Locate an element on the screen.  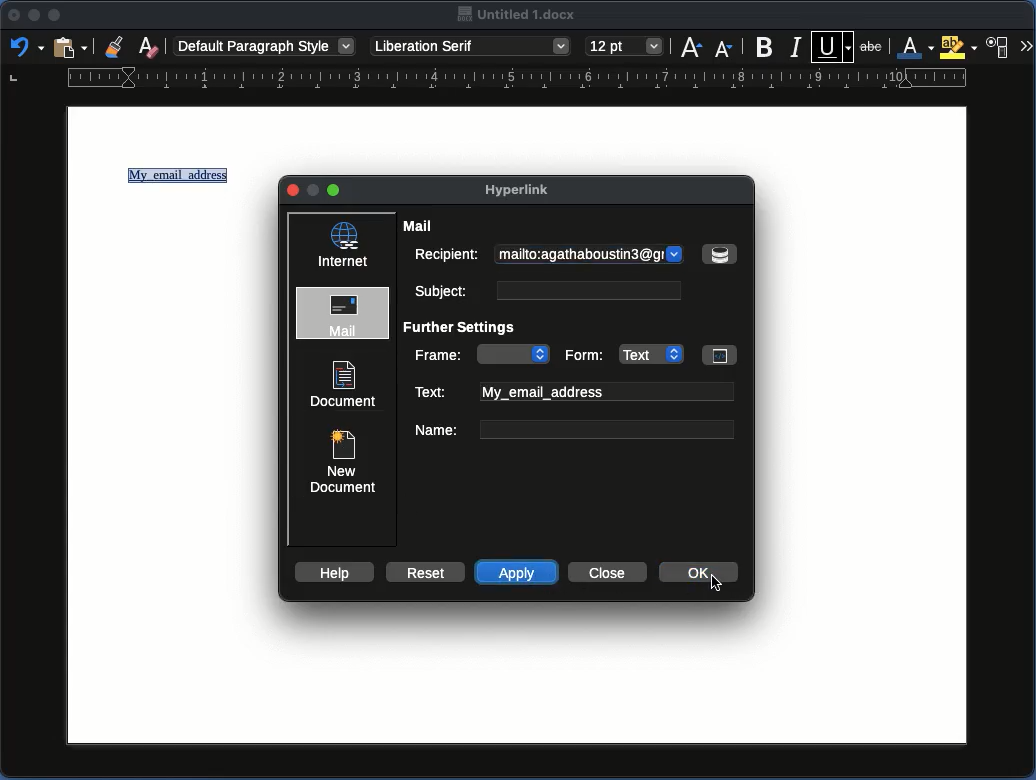
Further settings is located at coordinates (466, 328).